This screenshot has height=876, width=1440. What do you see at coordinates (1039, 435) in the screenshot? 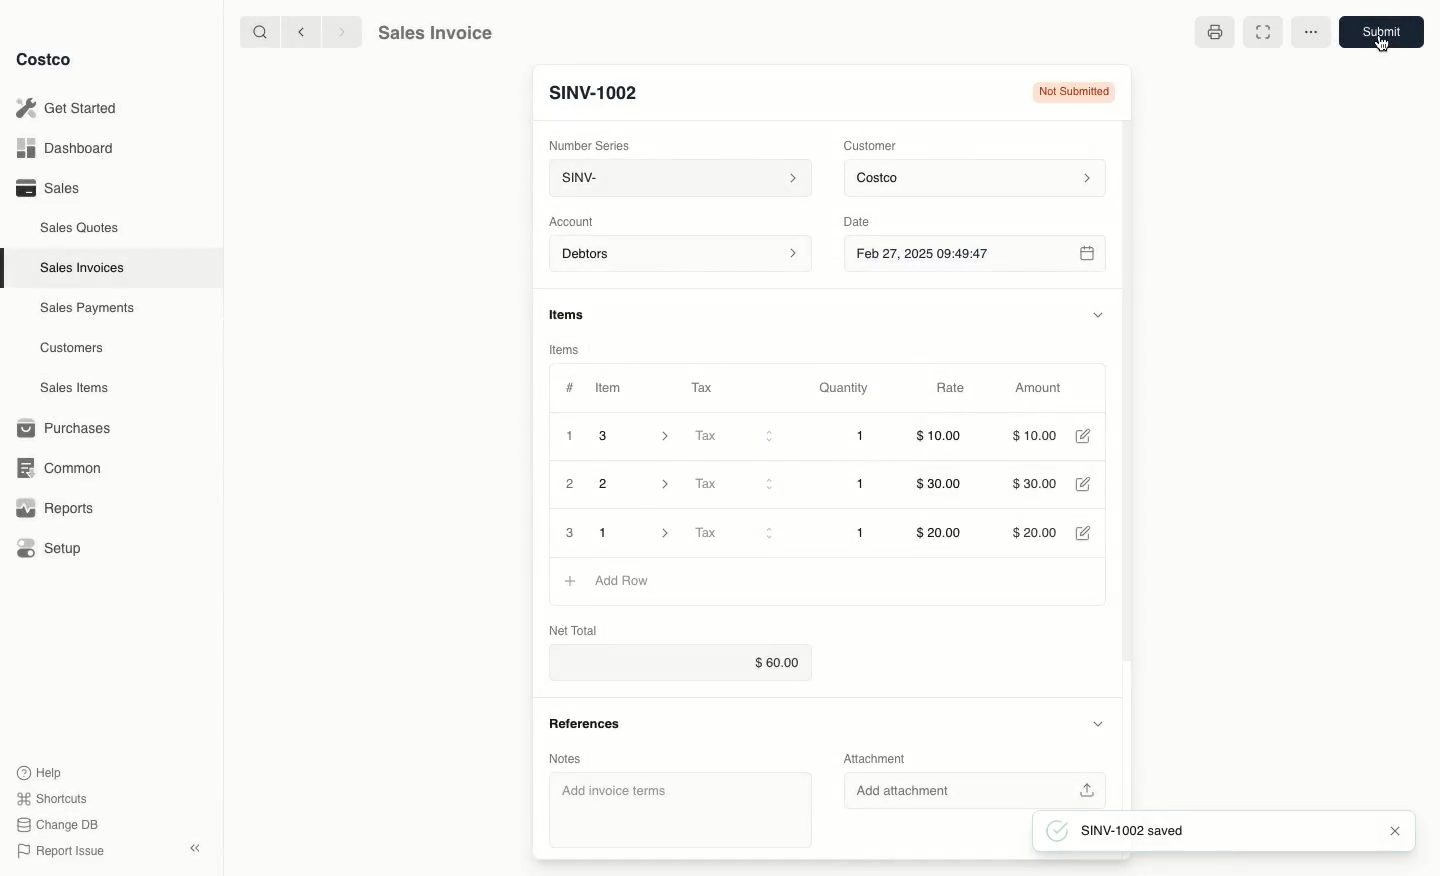
I see `$10.00` at bounding box center [1039, 435].